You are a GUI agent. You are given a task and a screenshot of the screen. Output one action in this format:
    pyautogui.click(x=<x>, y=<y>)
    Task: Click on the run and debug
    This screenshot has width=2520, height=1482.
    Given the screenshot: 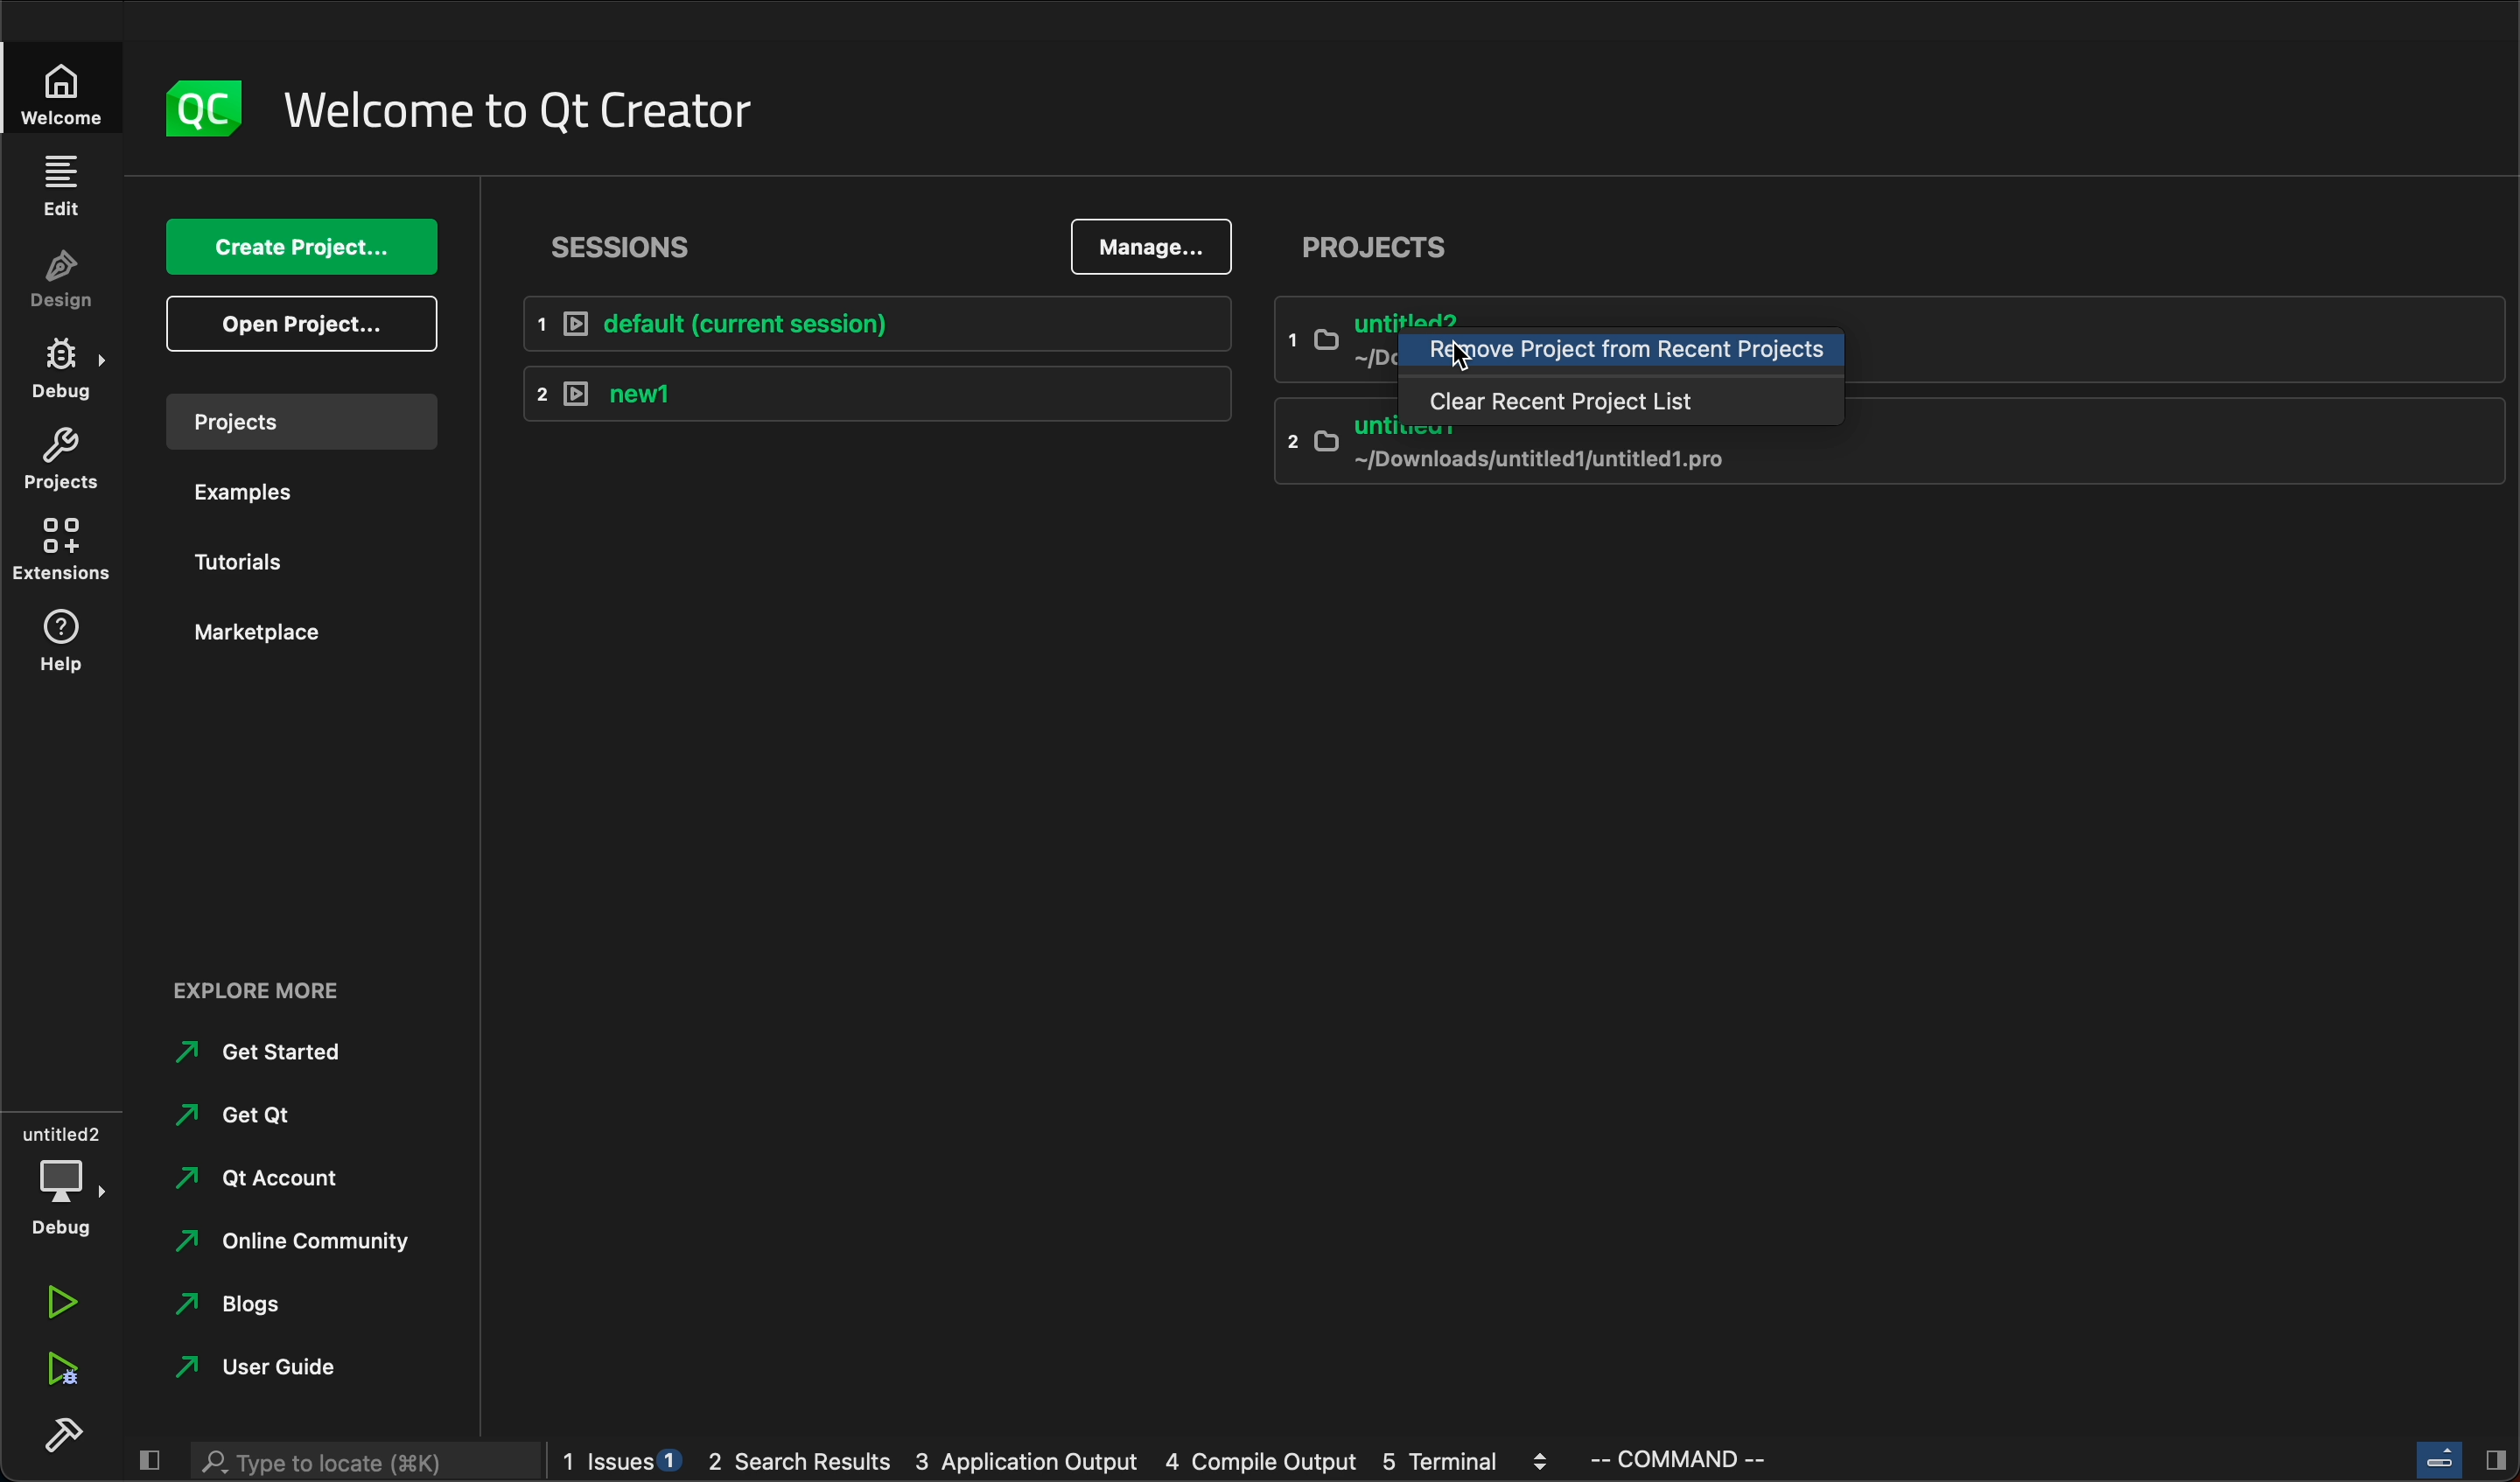 What is the action you would take?
    pyautogui.click(x=59, y=1373)
    